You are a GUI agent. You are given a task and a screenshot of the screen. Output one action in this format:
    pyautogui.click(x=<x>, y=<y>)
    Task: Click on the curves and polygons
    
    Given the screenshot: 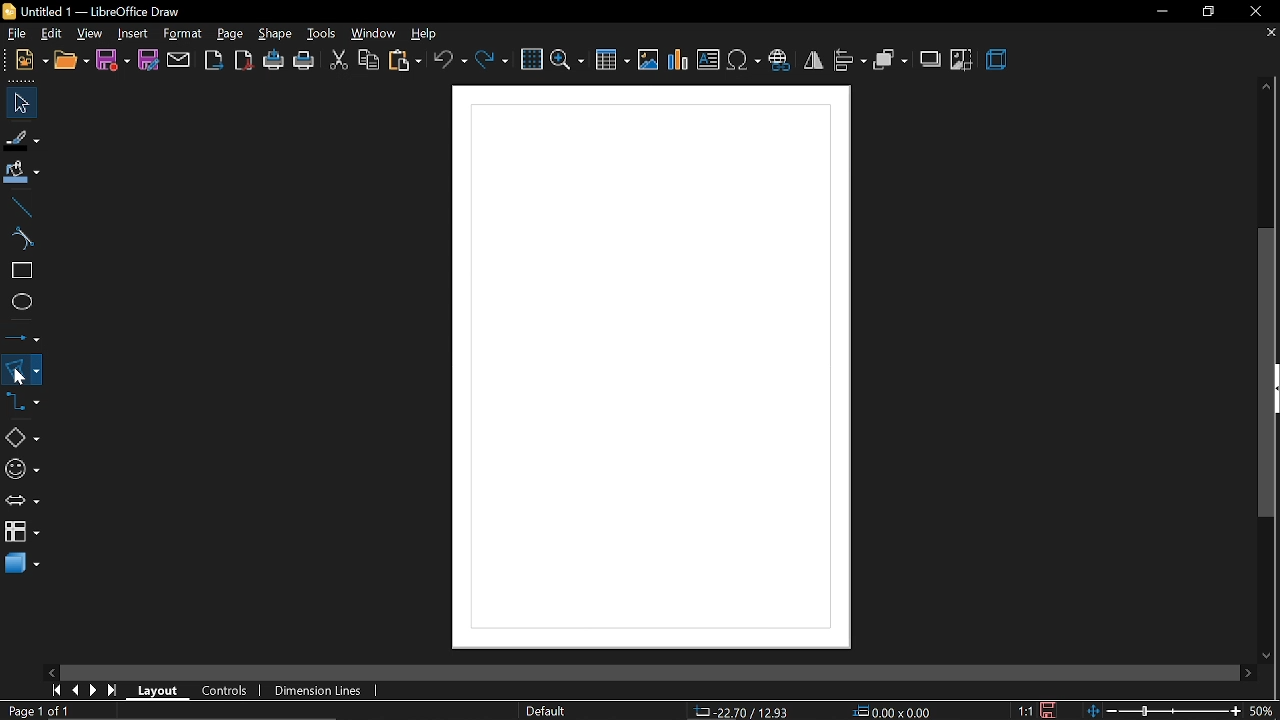 What is the action you would take?
    pyautogui.click(x=22, y=369)
    